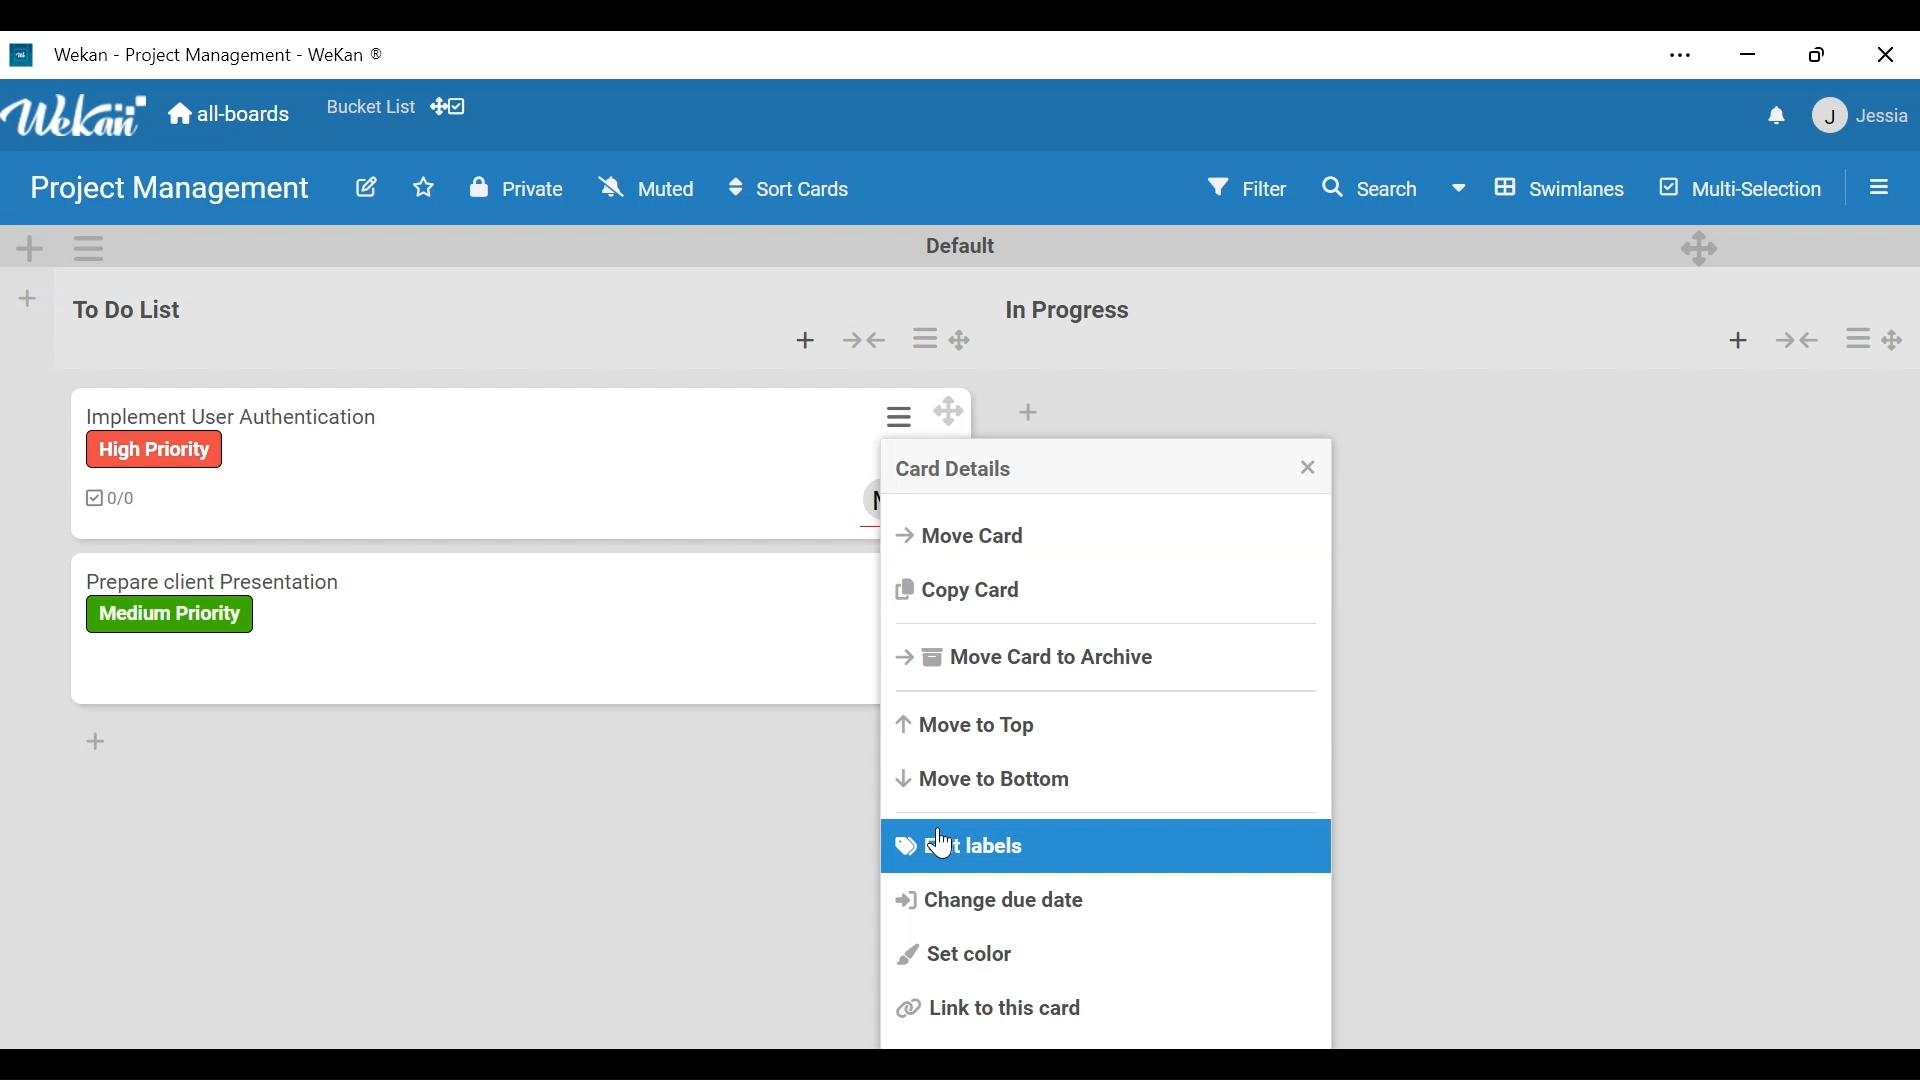 Image resolution: width=1920 pixels, height=1080 pixels. Describe the element at coordinates (941, 844) in the screenshot. I see `Cursor` at that location.